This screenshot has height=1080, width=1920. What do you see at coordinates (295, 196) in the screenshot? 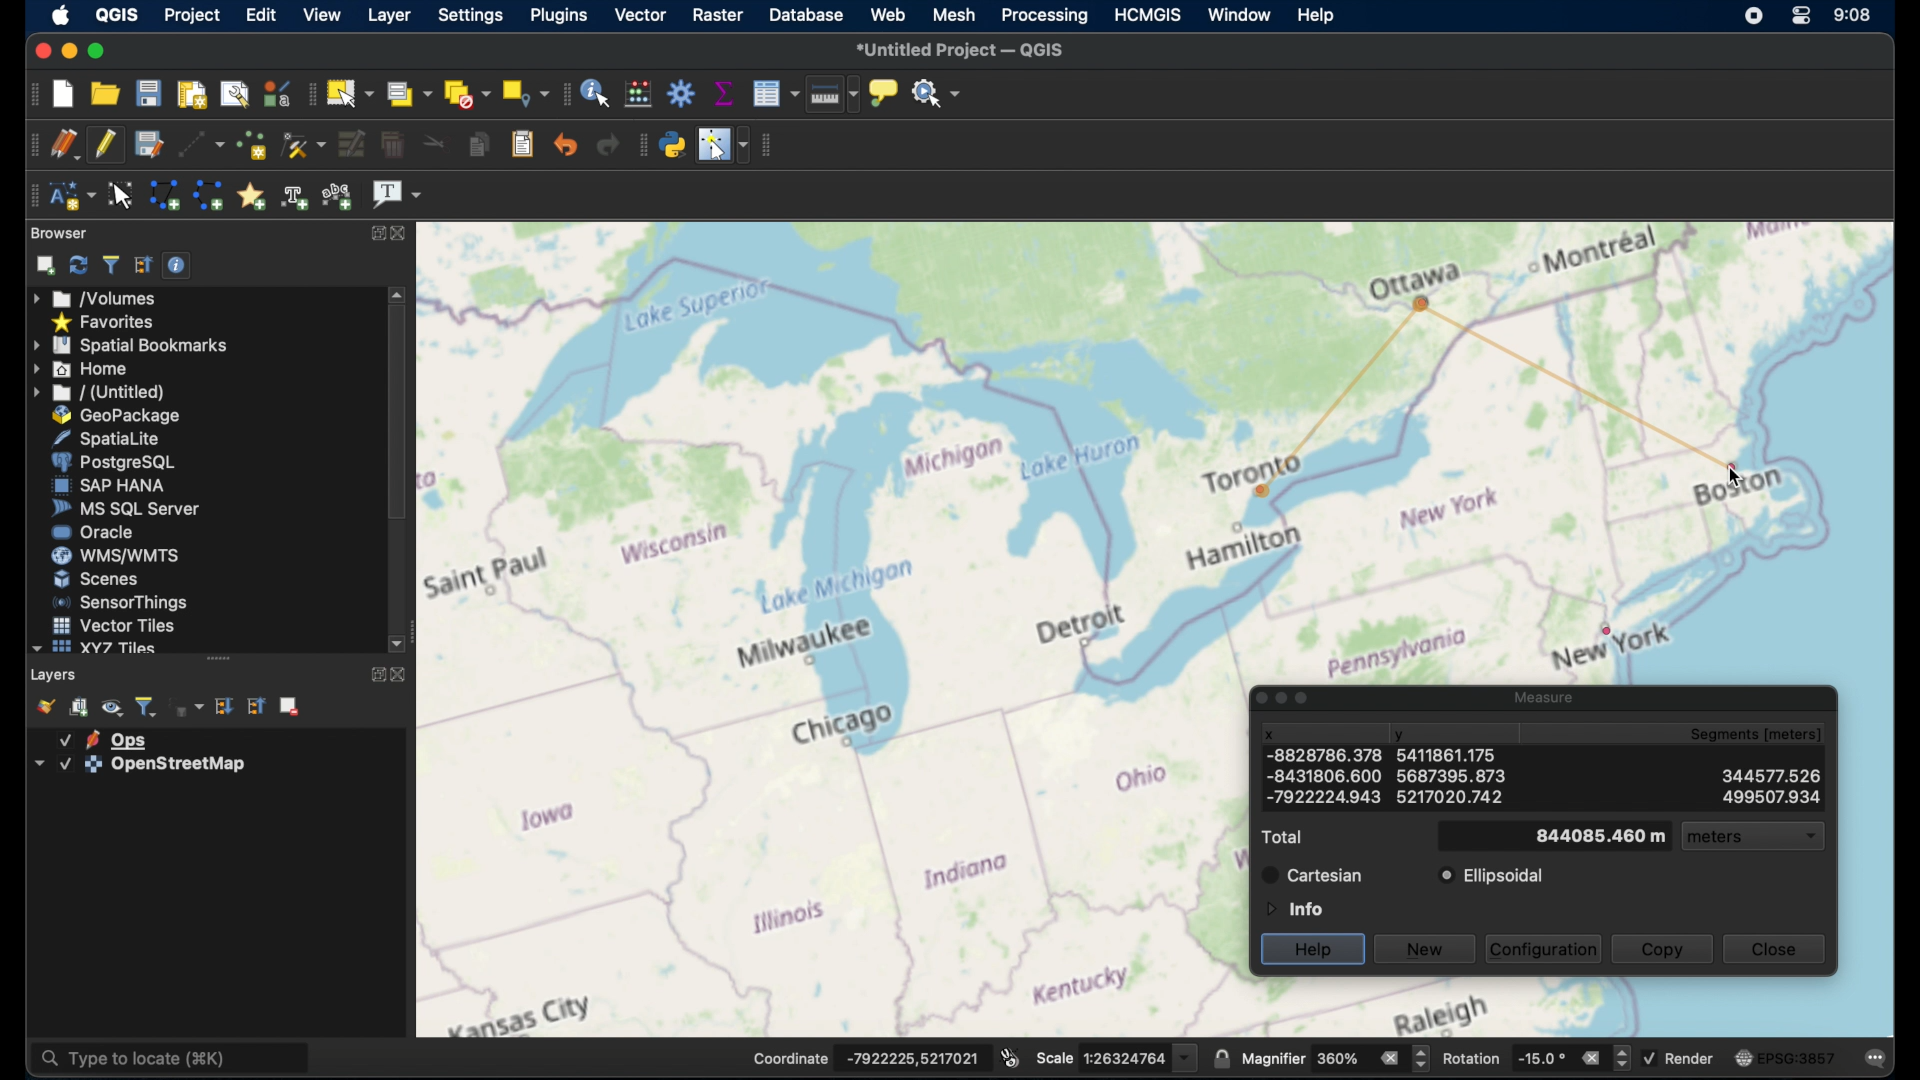
I see `create text annotation along line` at bounding box center [295, 196].